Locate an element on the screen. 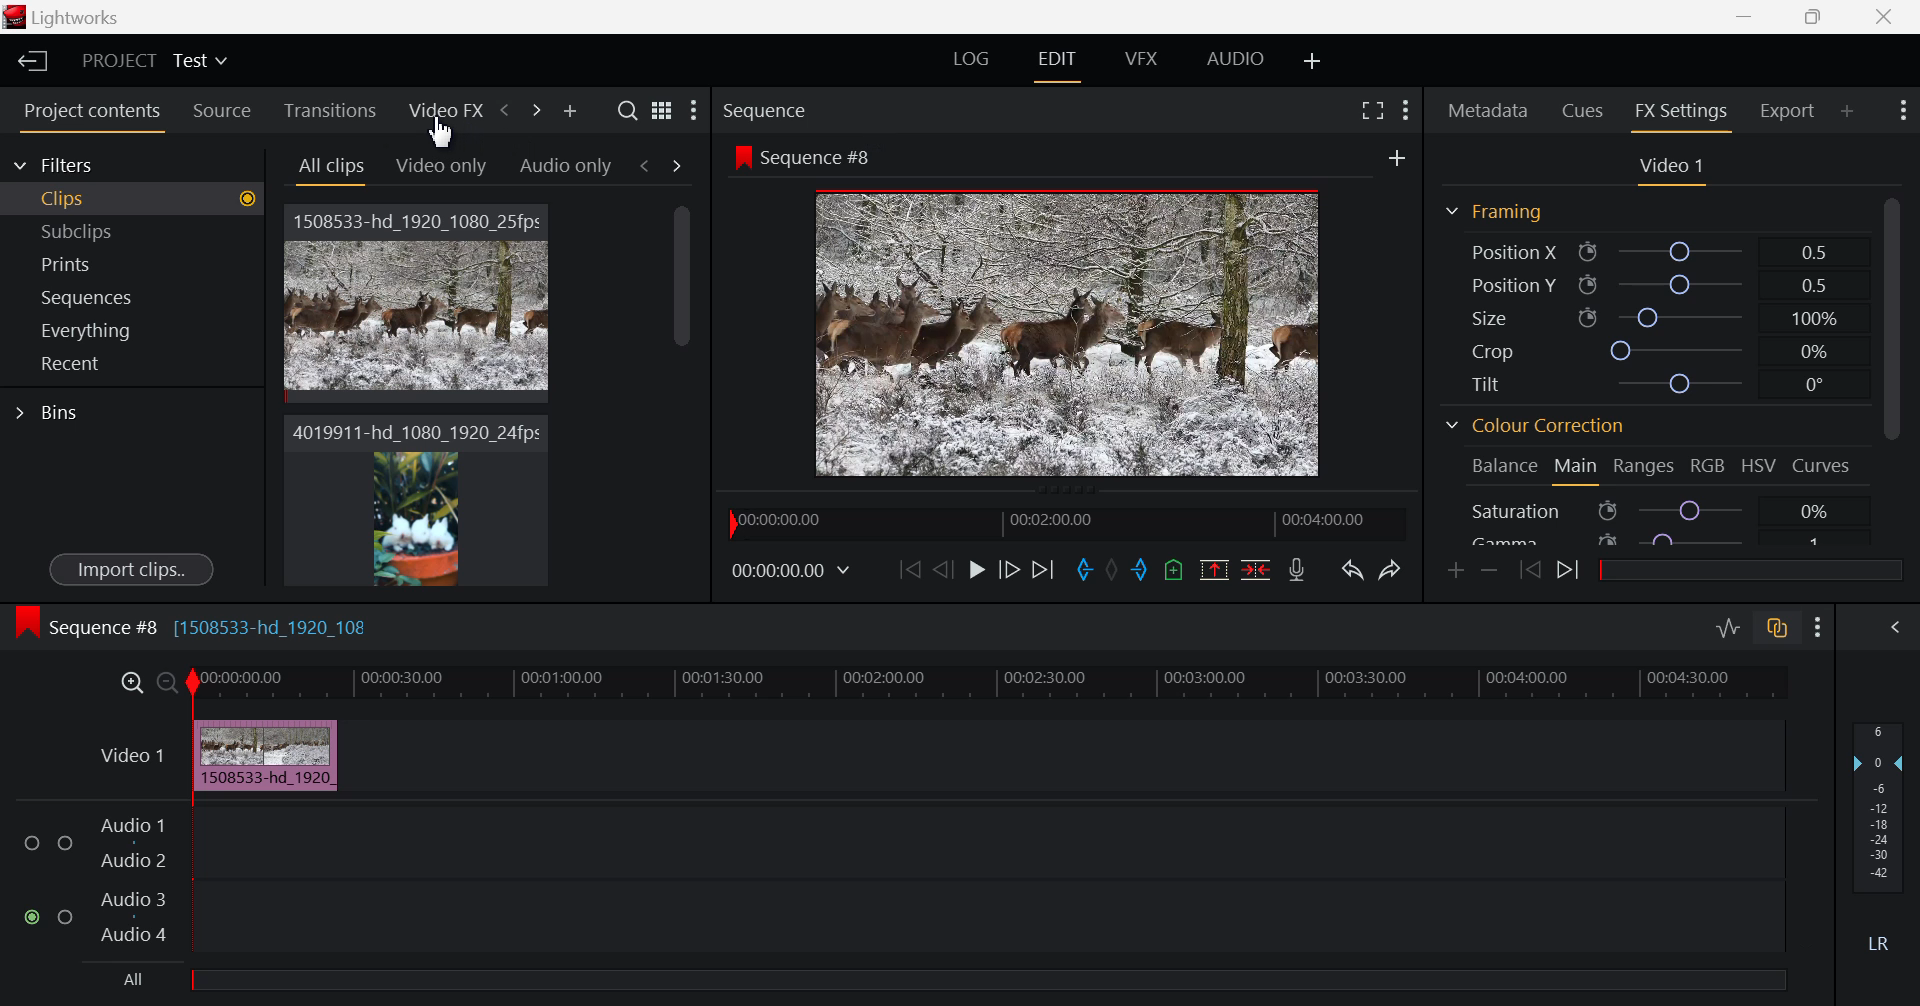 Image resolution: width=1920 pixels, height=1006 pixels. Project Title is located at coordinates (154, 59).